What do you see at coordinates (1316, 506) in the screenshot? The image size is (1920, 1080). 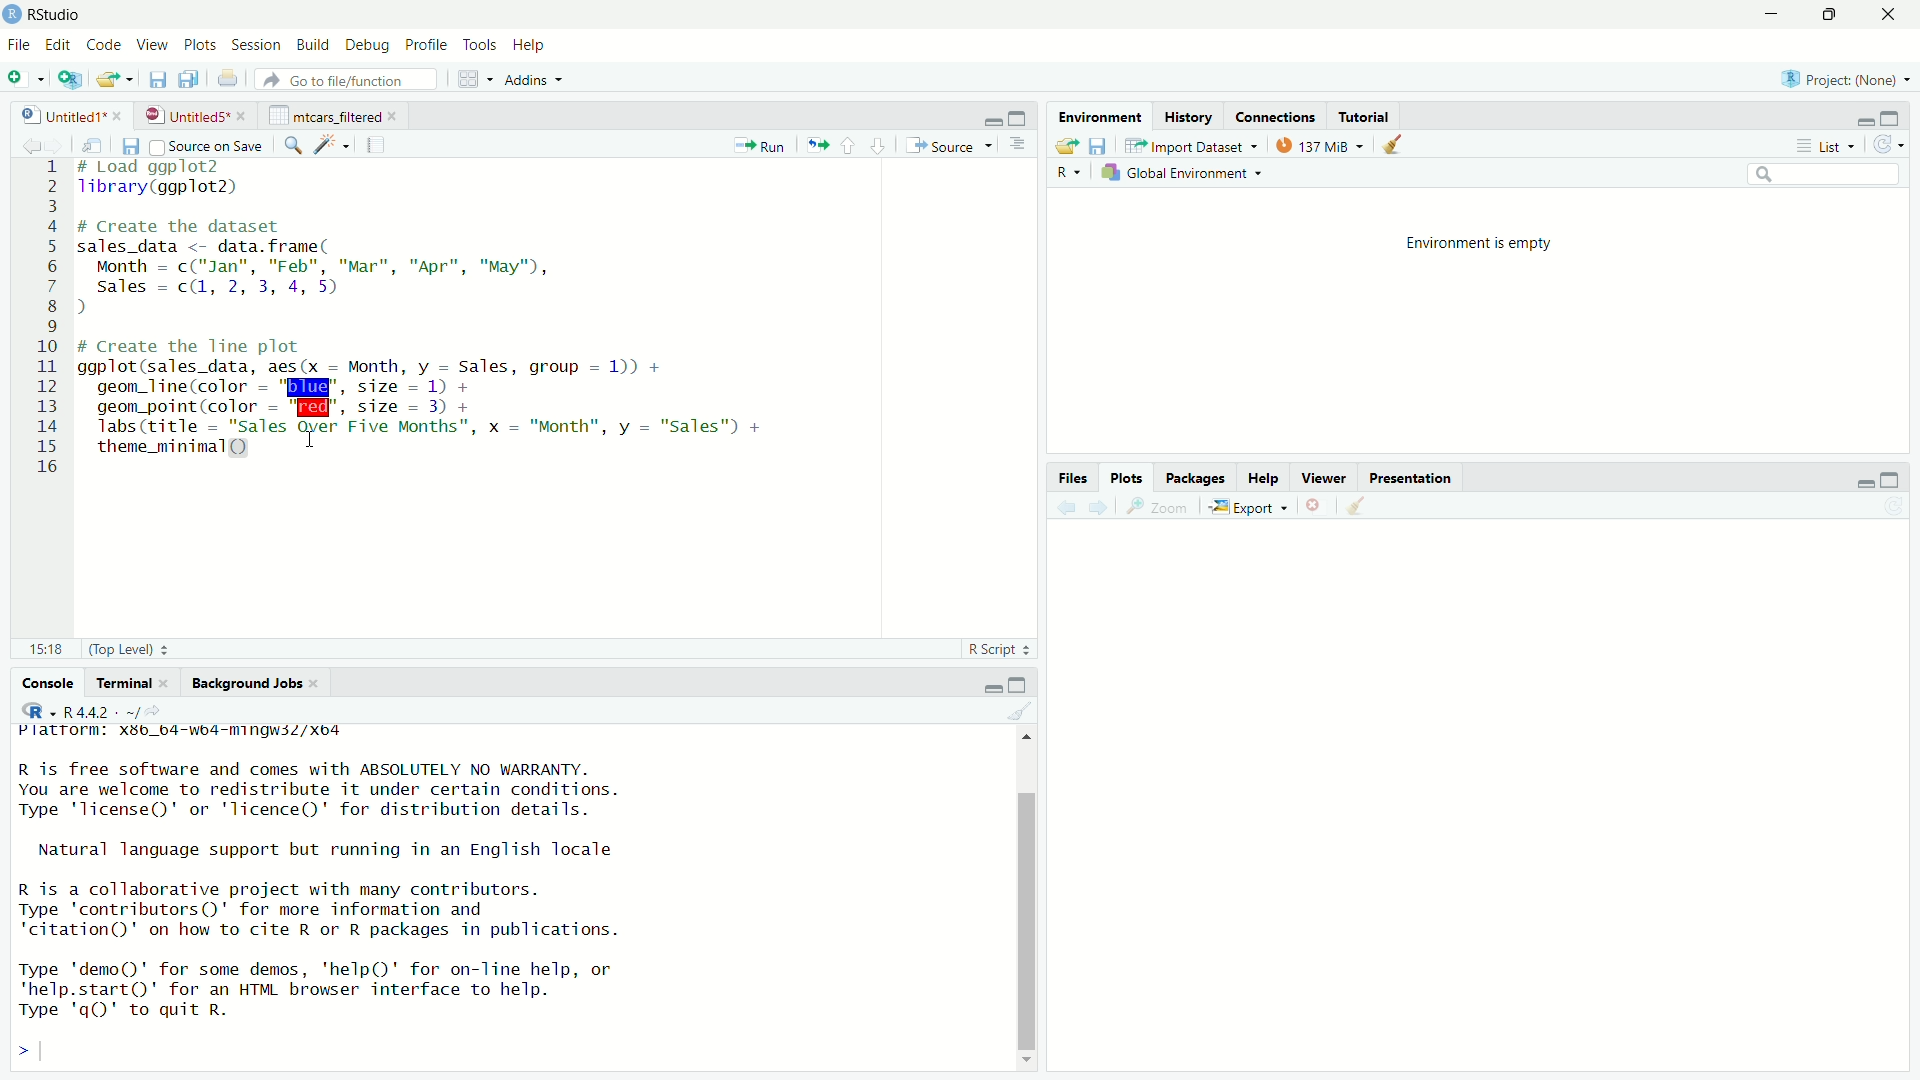 I see `clear current plot` at bounding box center [1316, 506].